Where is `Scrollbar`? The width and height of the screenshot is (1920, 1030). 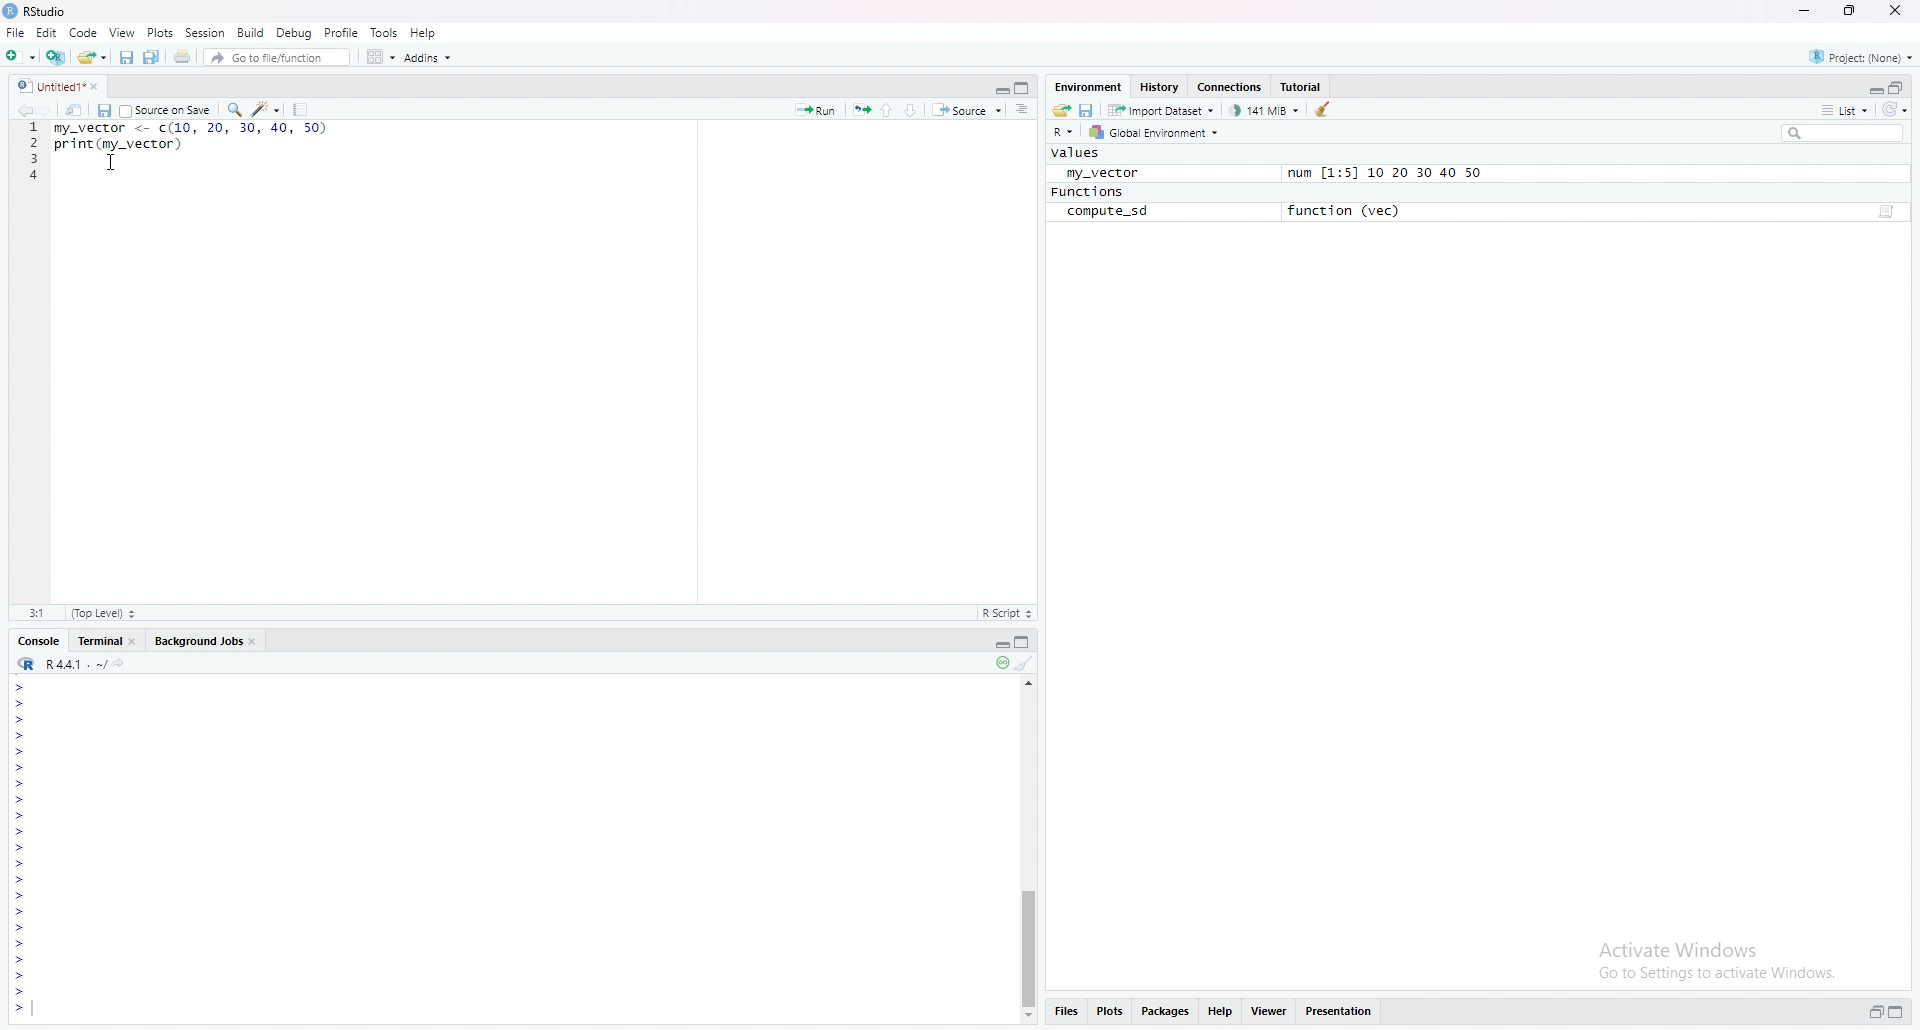
Scrollbar is located at coordinates (1028, 942).